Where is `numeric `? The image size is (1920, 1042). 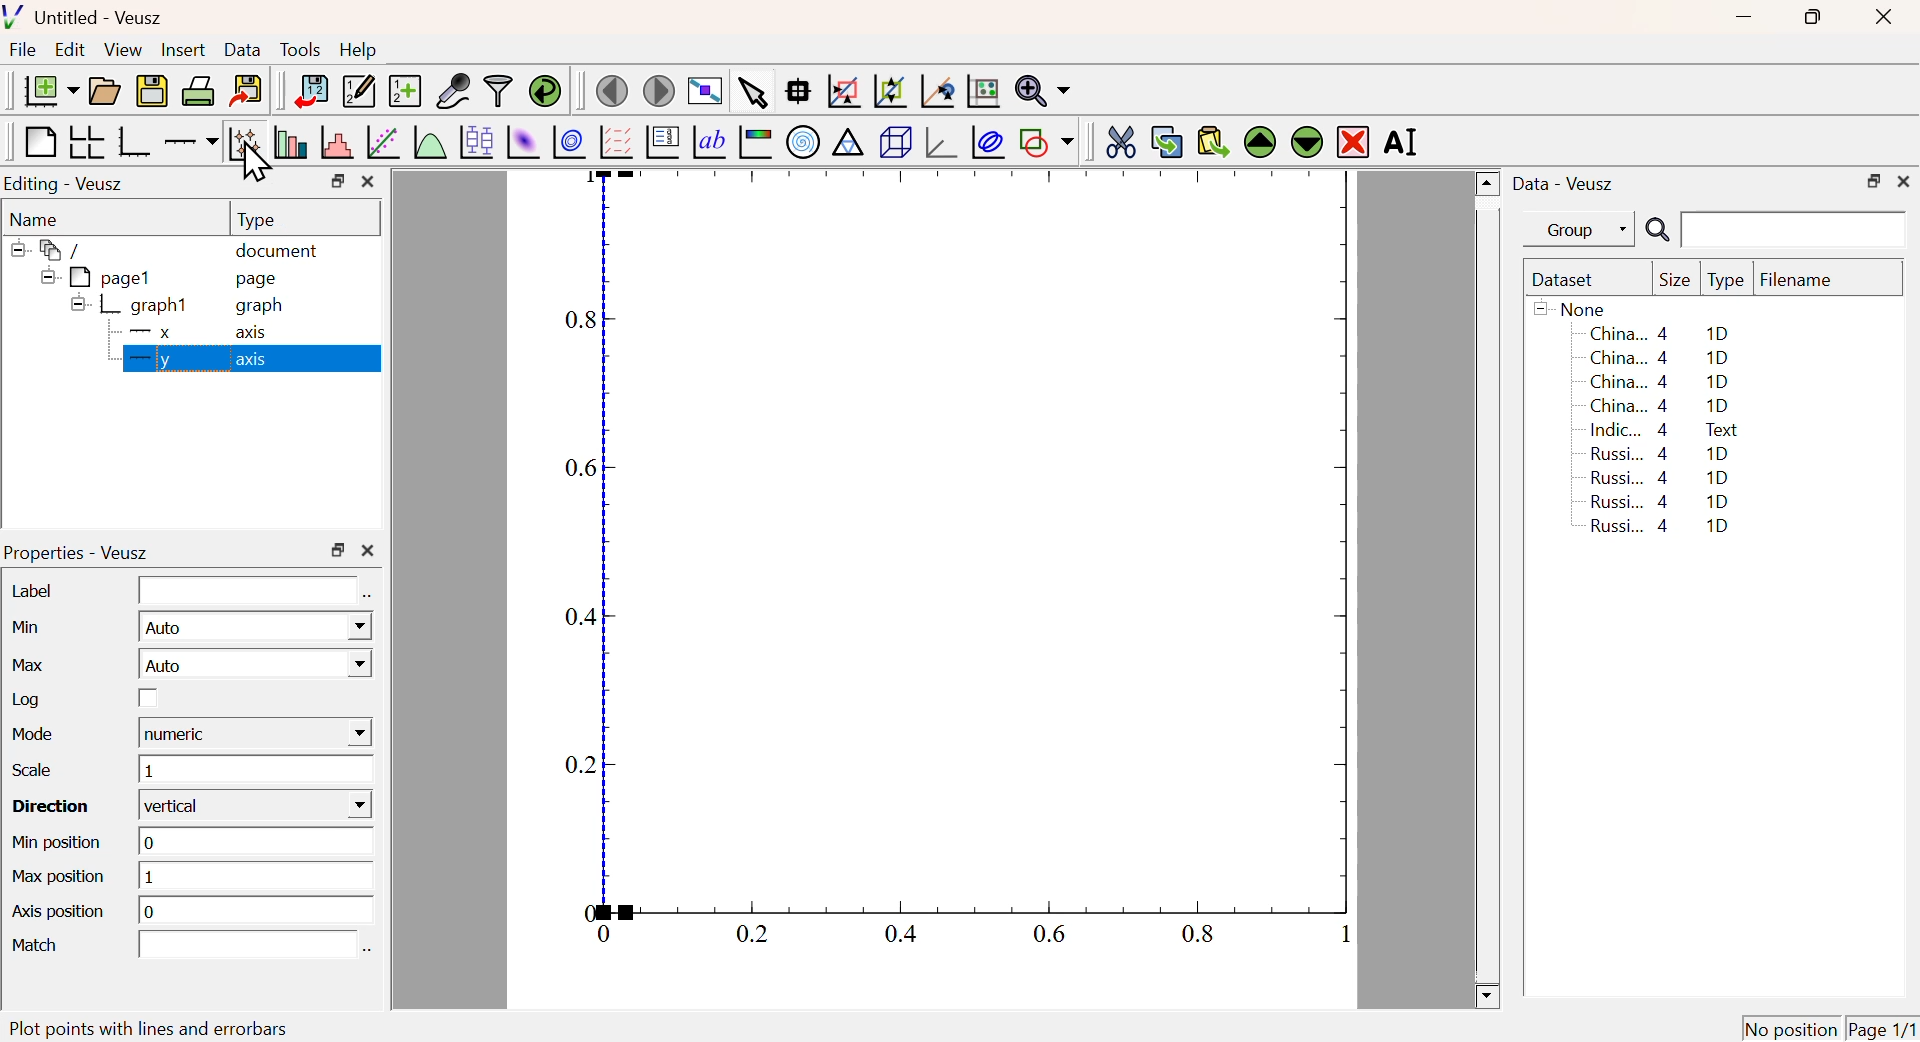 numeric  is located at coordinates (255, 733).